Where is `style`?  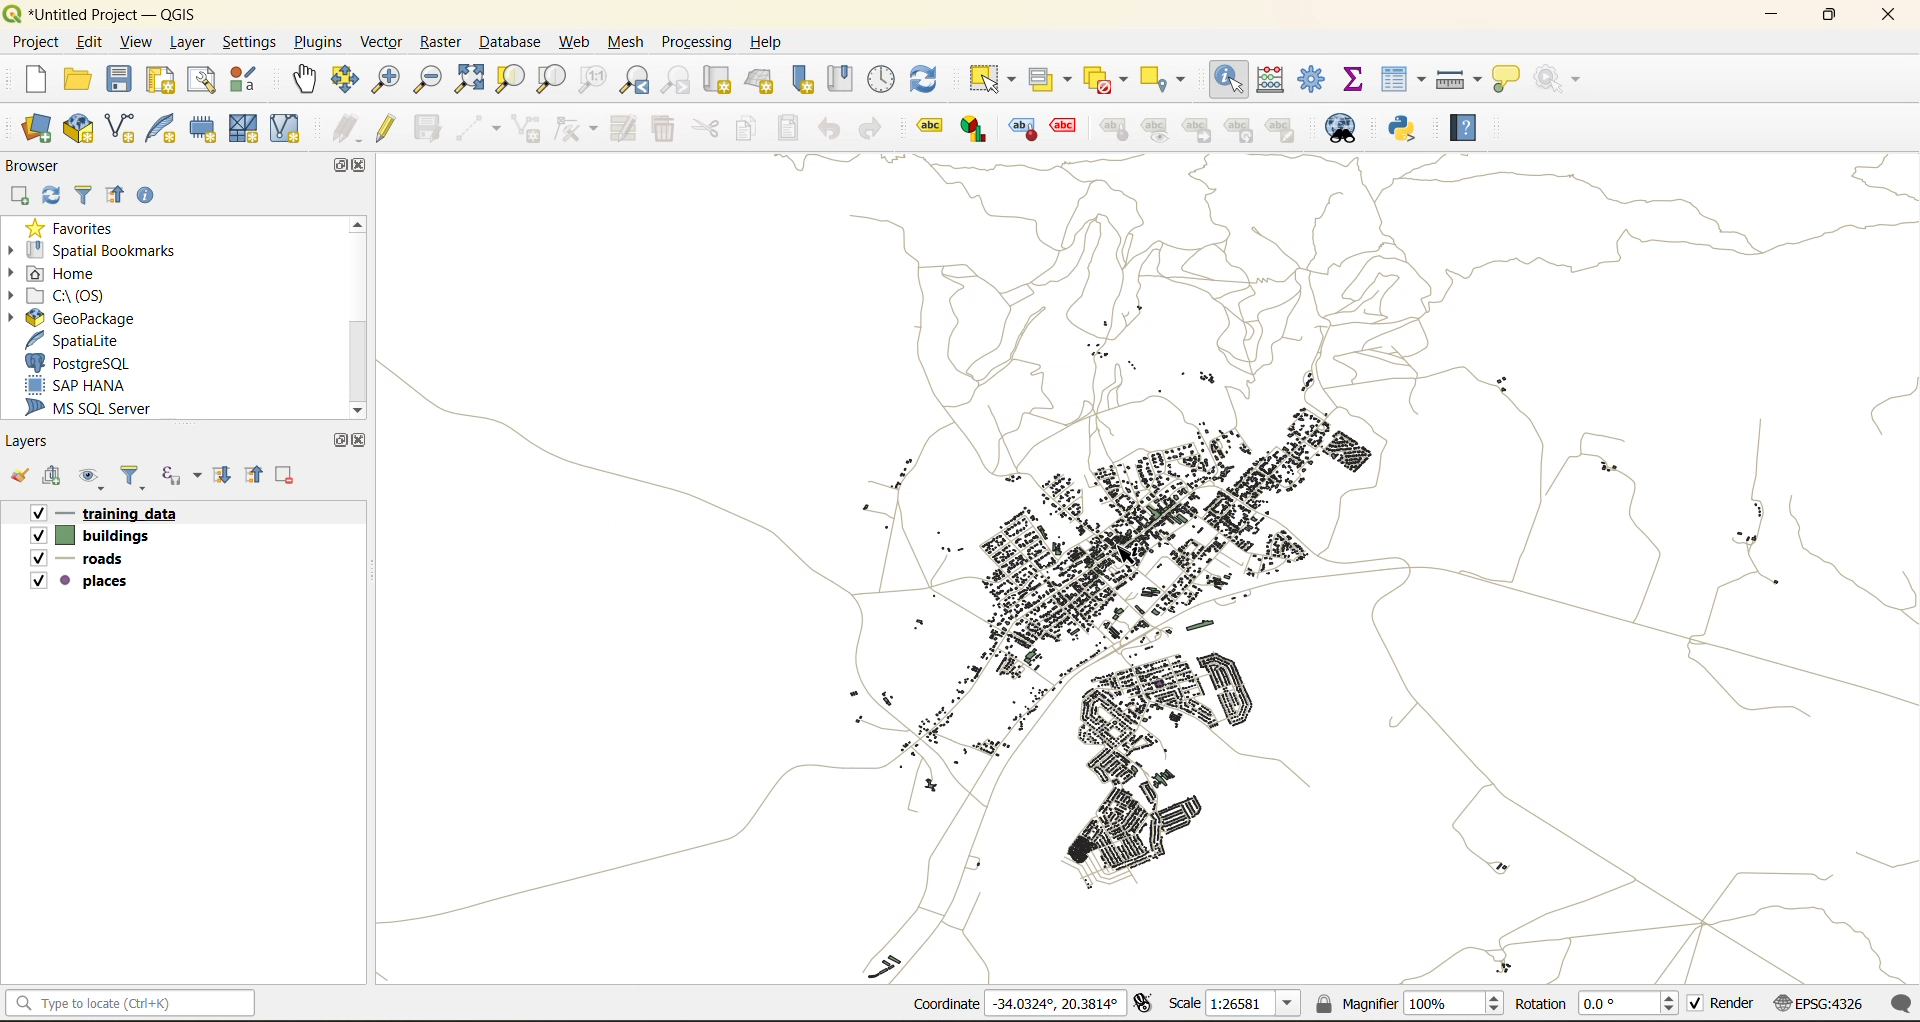
style is located at coordinates (1019, 130).